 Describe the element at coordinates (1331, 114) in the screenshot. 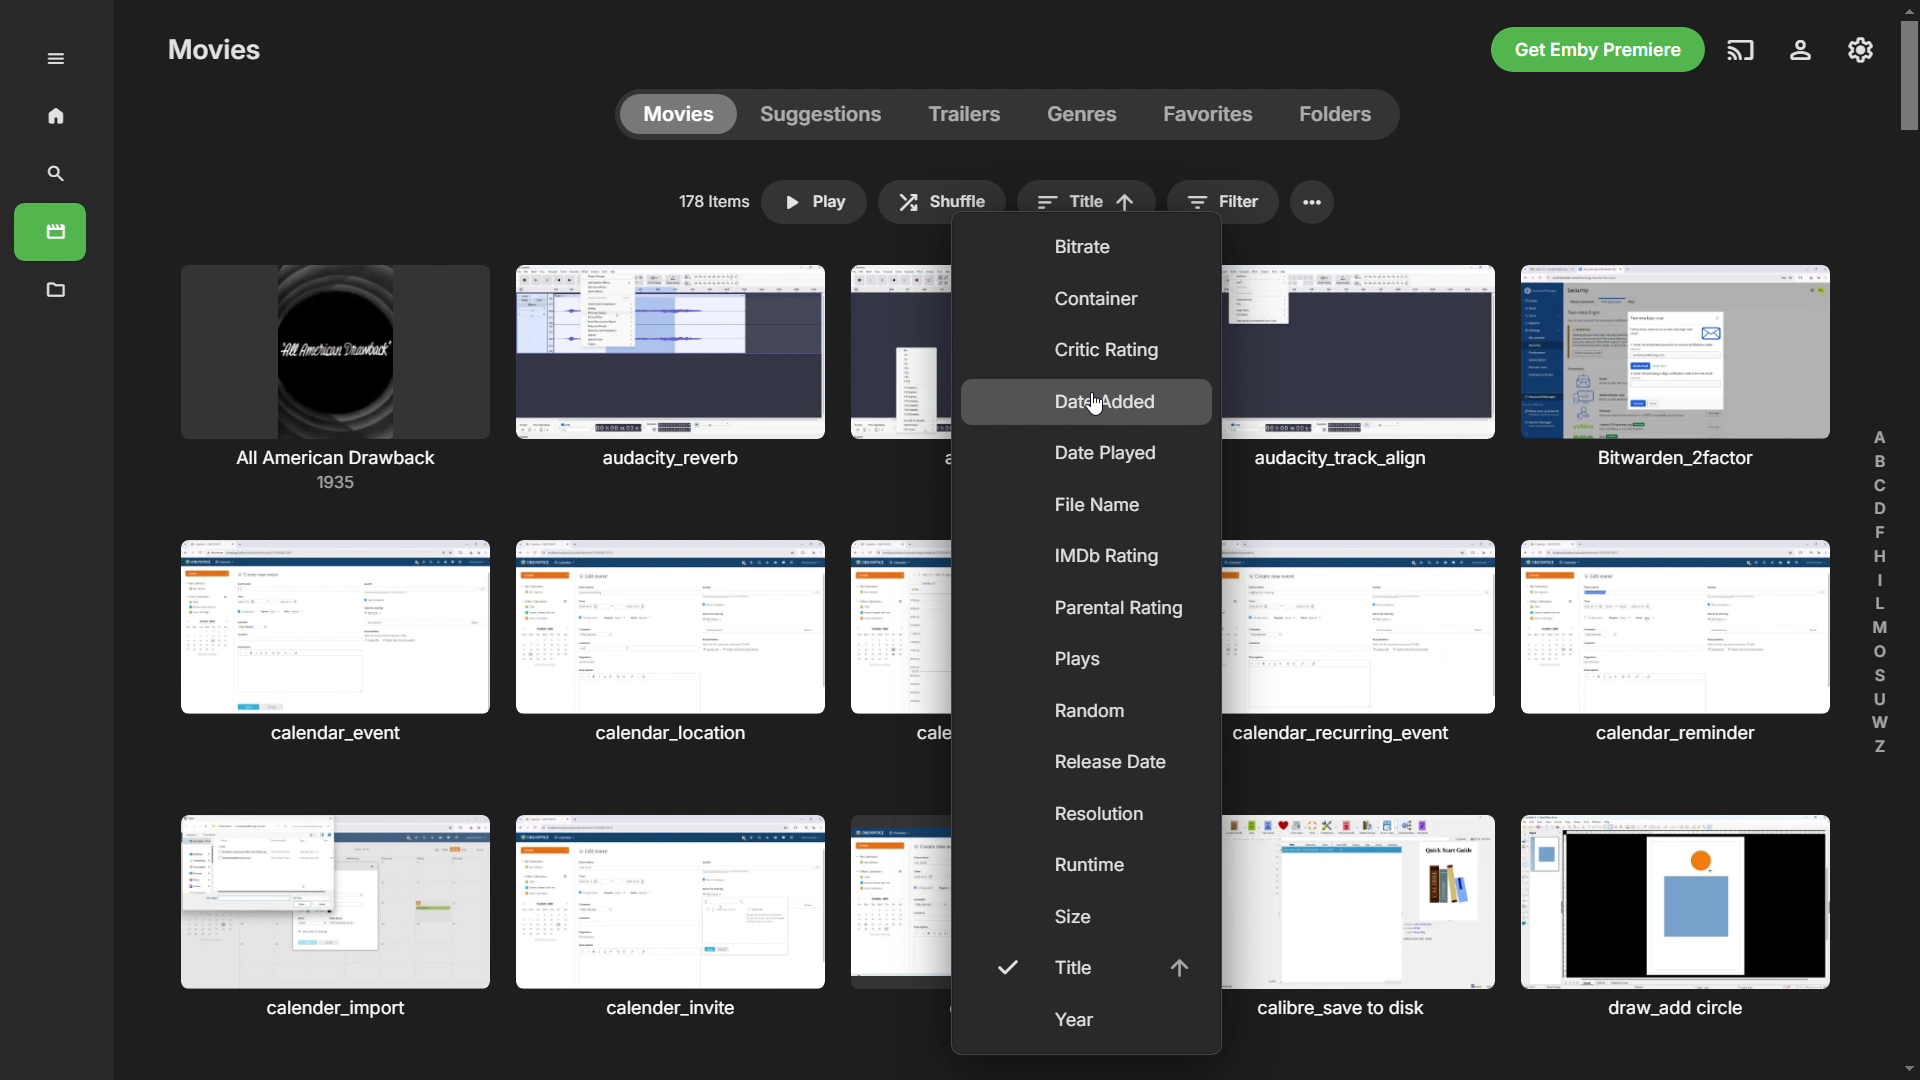

I see `folders` at that location.